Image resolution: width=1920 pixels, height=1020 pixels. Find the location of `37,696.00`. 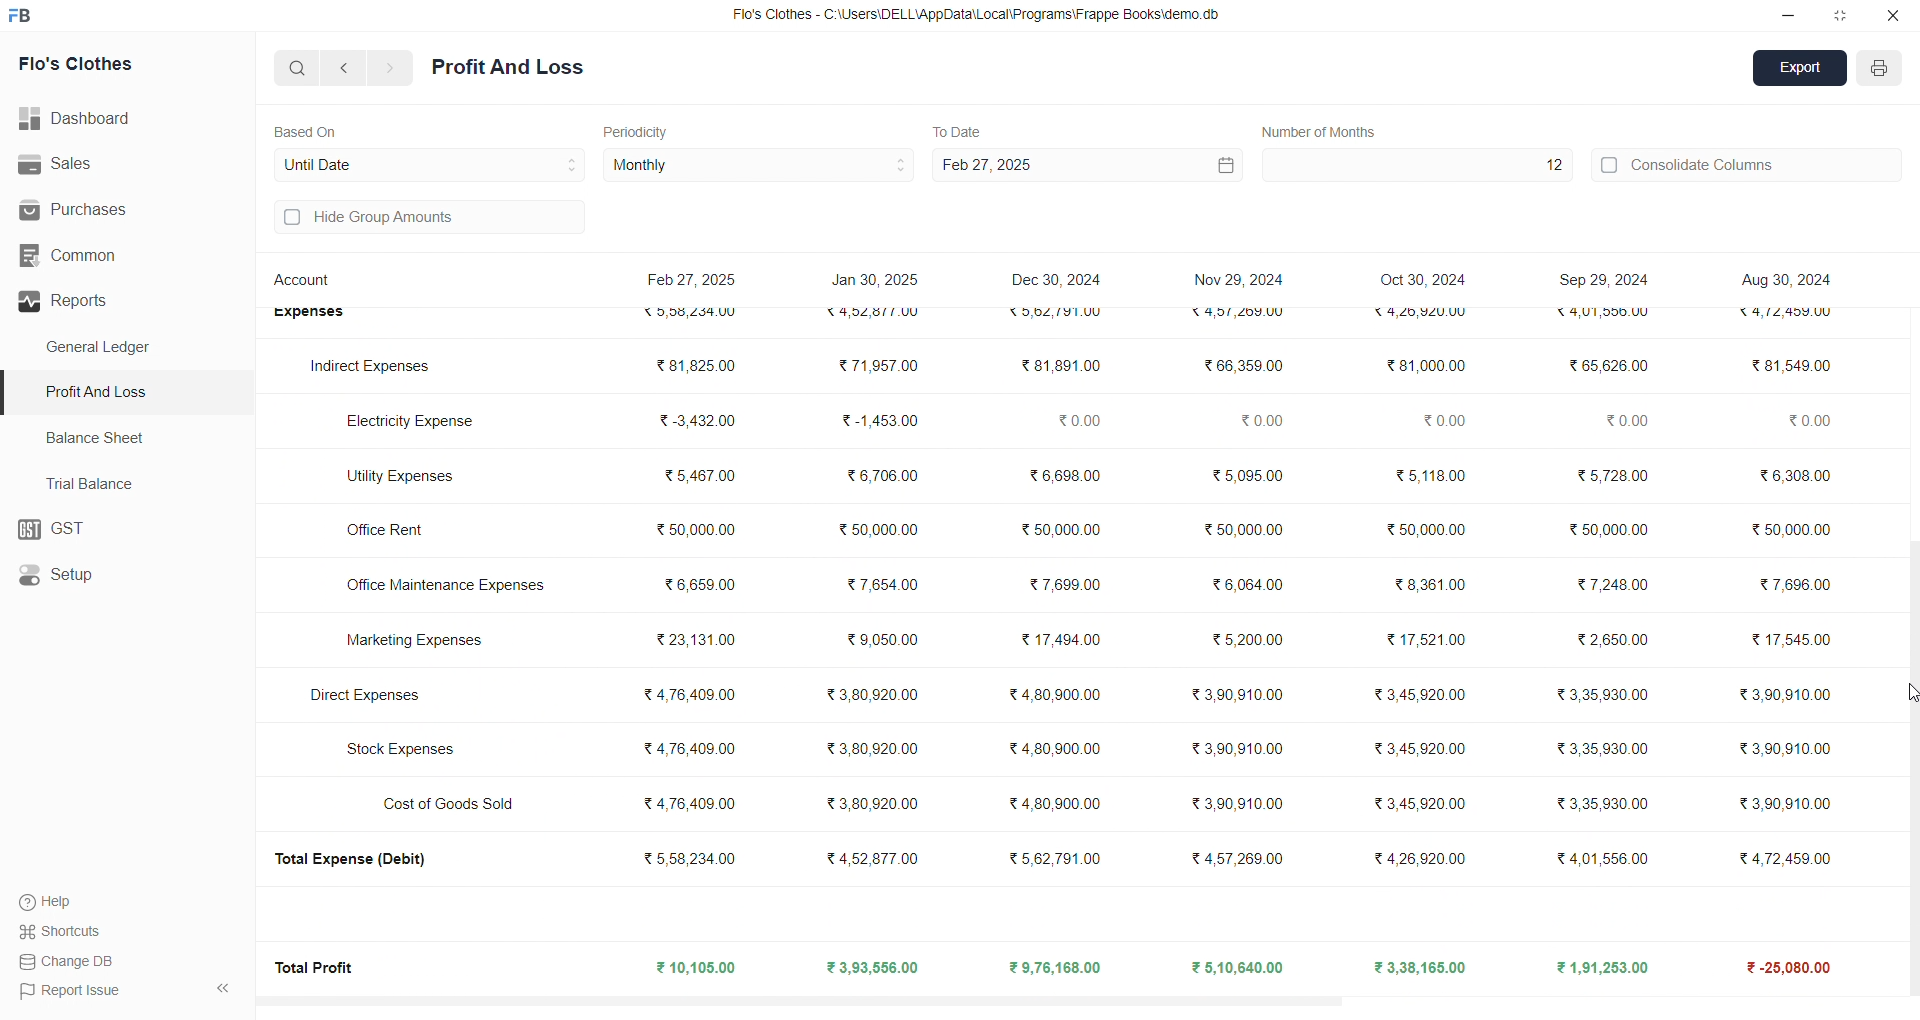

37,696.00 is located at coordinates (1793, 581).